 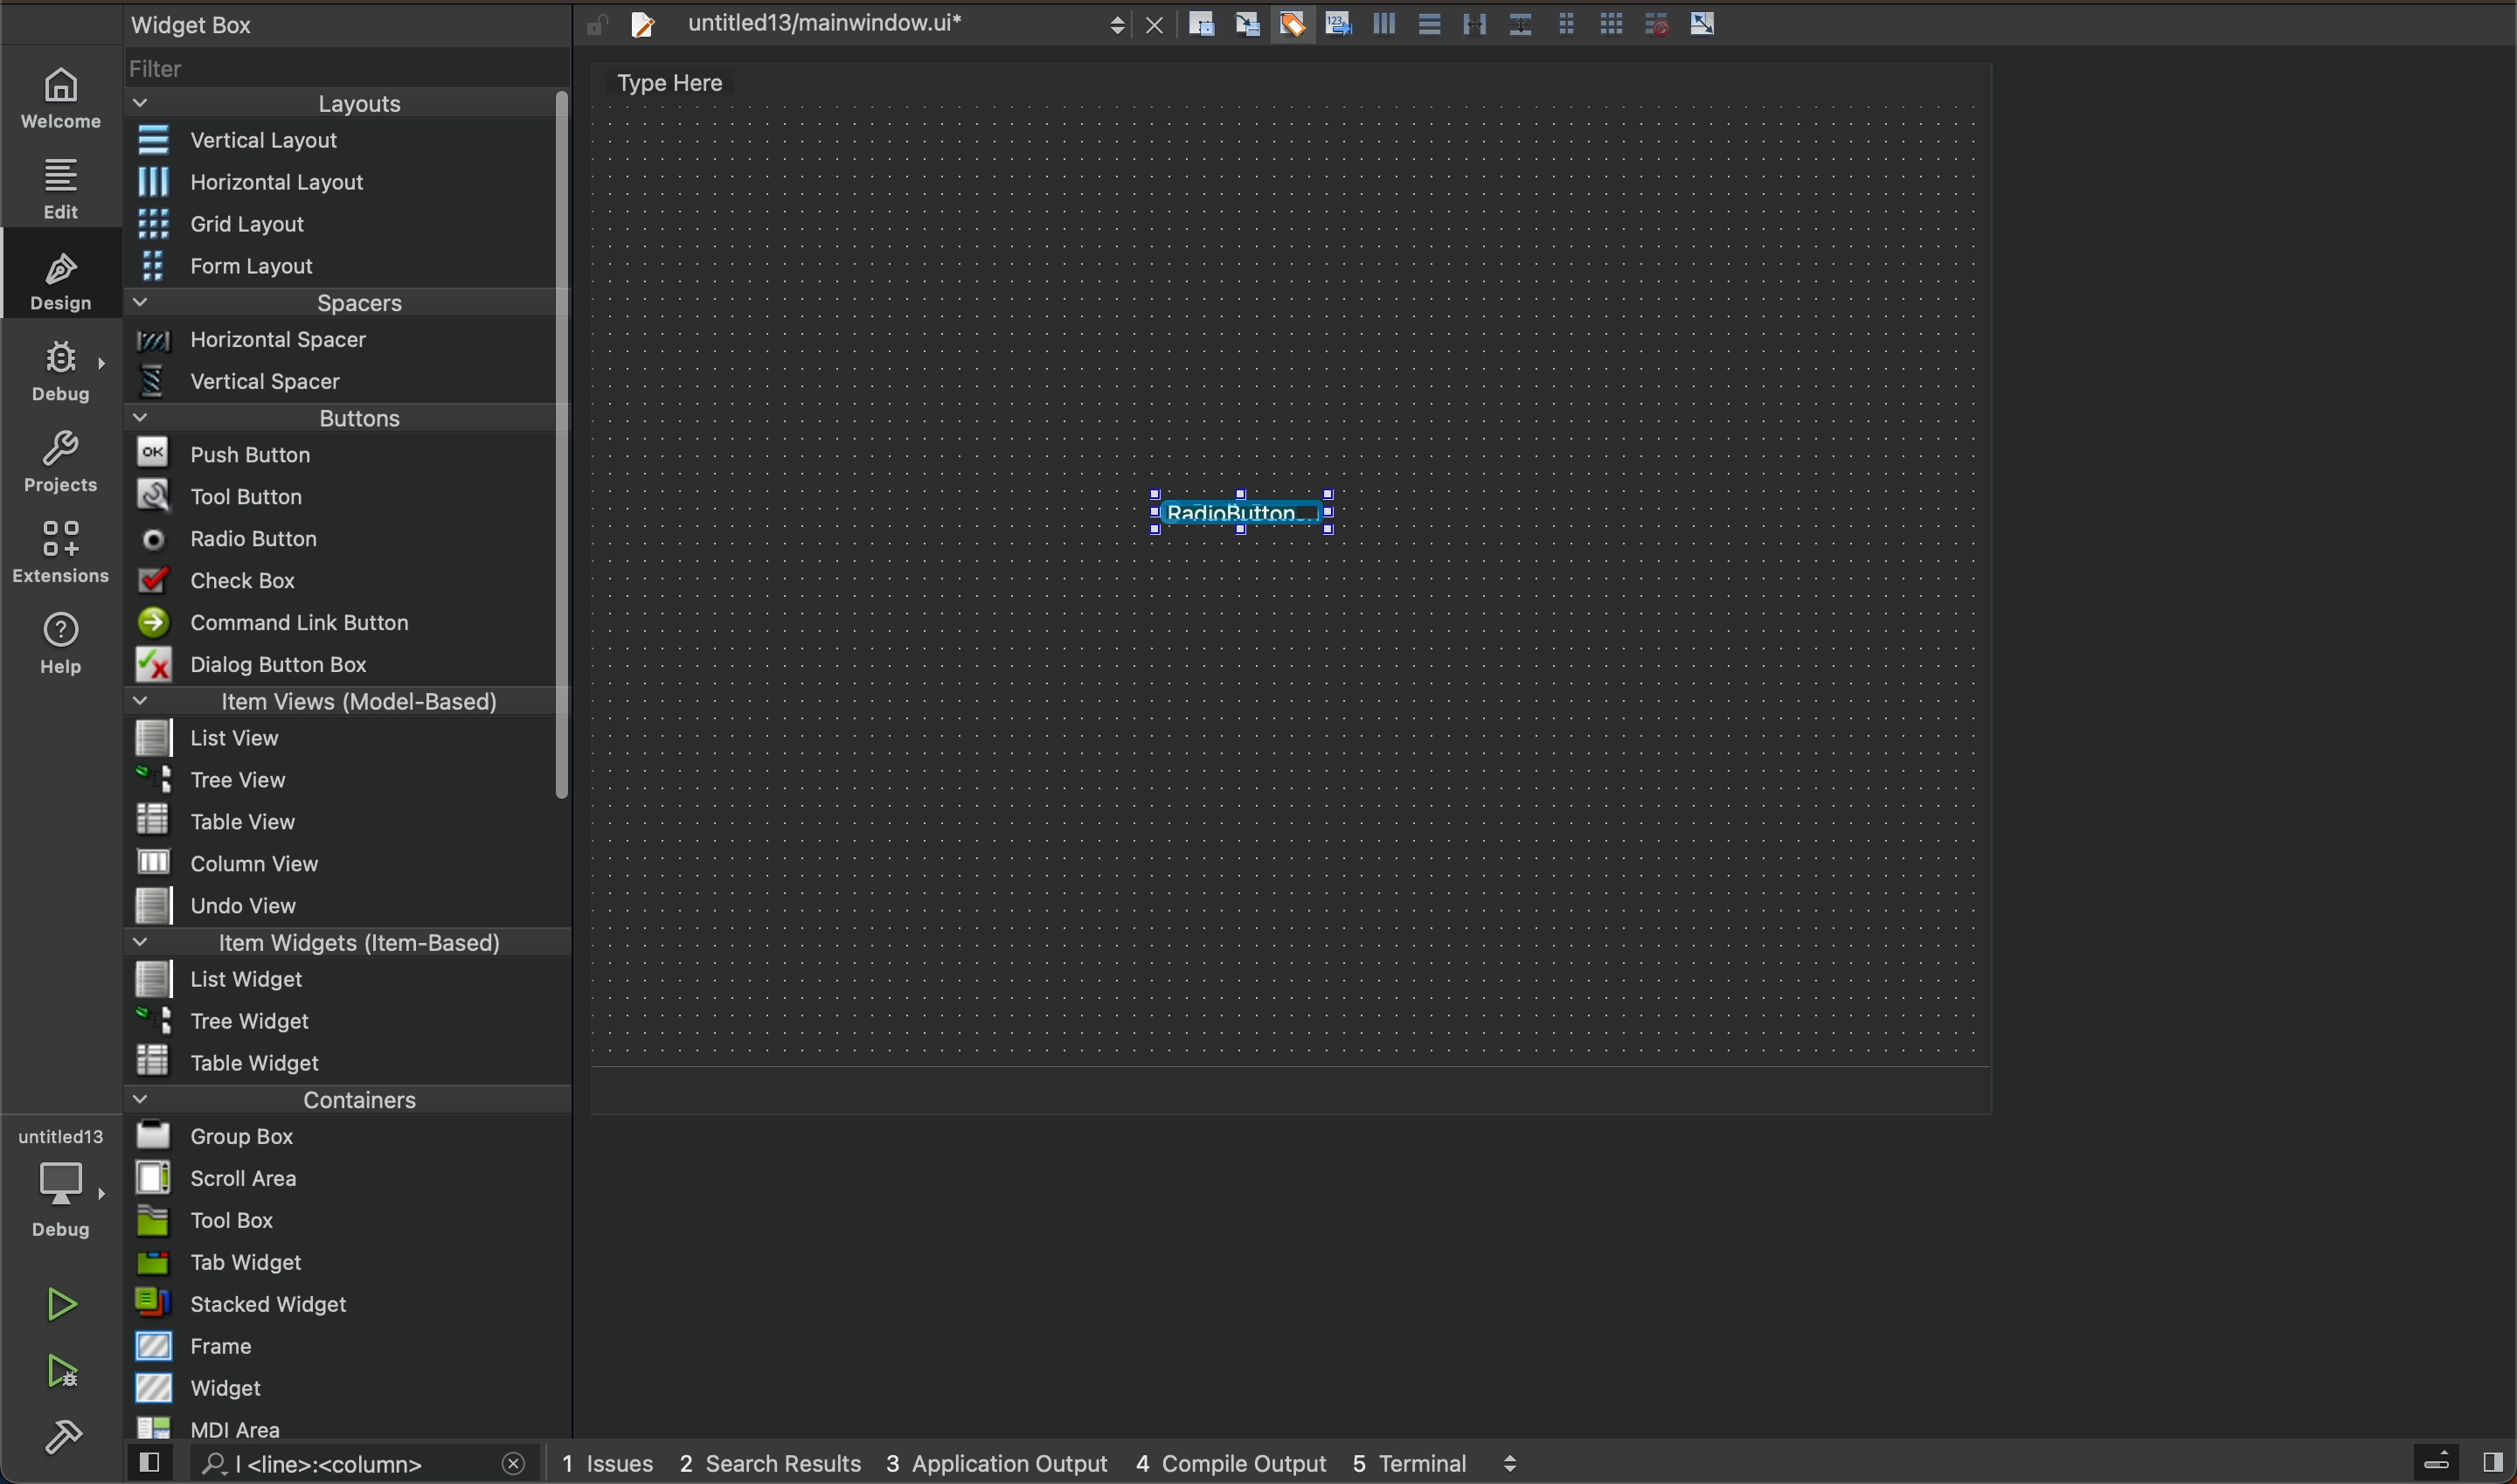 What do you see at coordinates (340, 584) in the screenshot?
I see `check box` at bounding box center [340, 584].